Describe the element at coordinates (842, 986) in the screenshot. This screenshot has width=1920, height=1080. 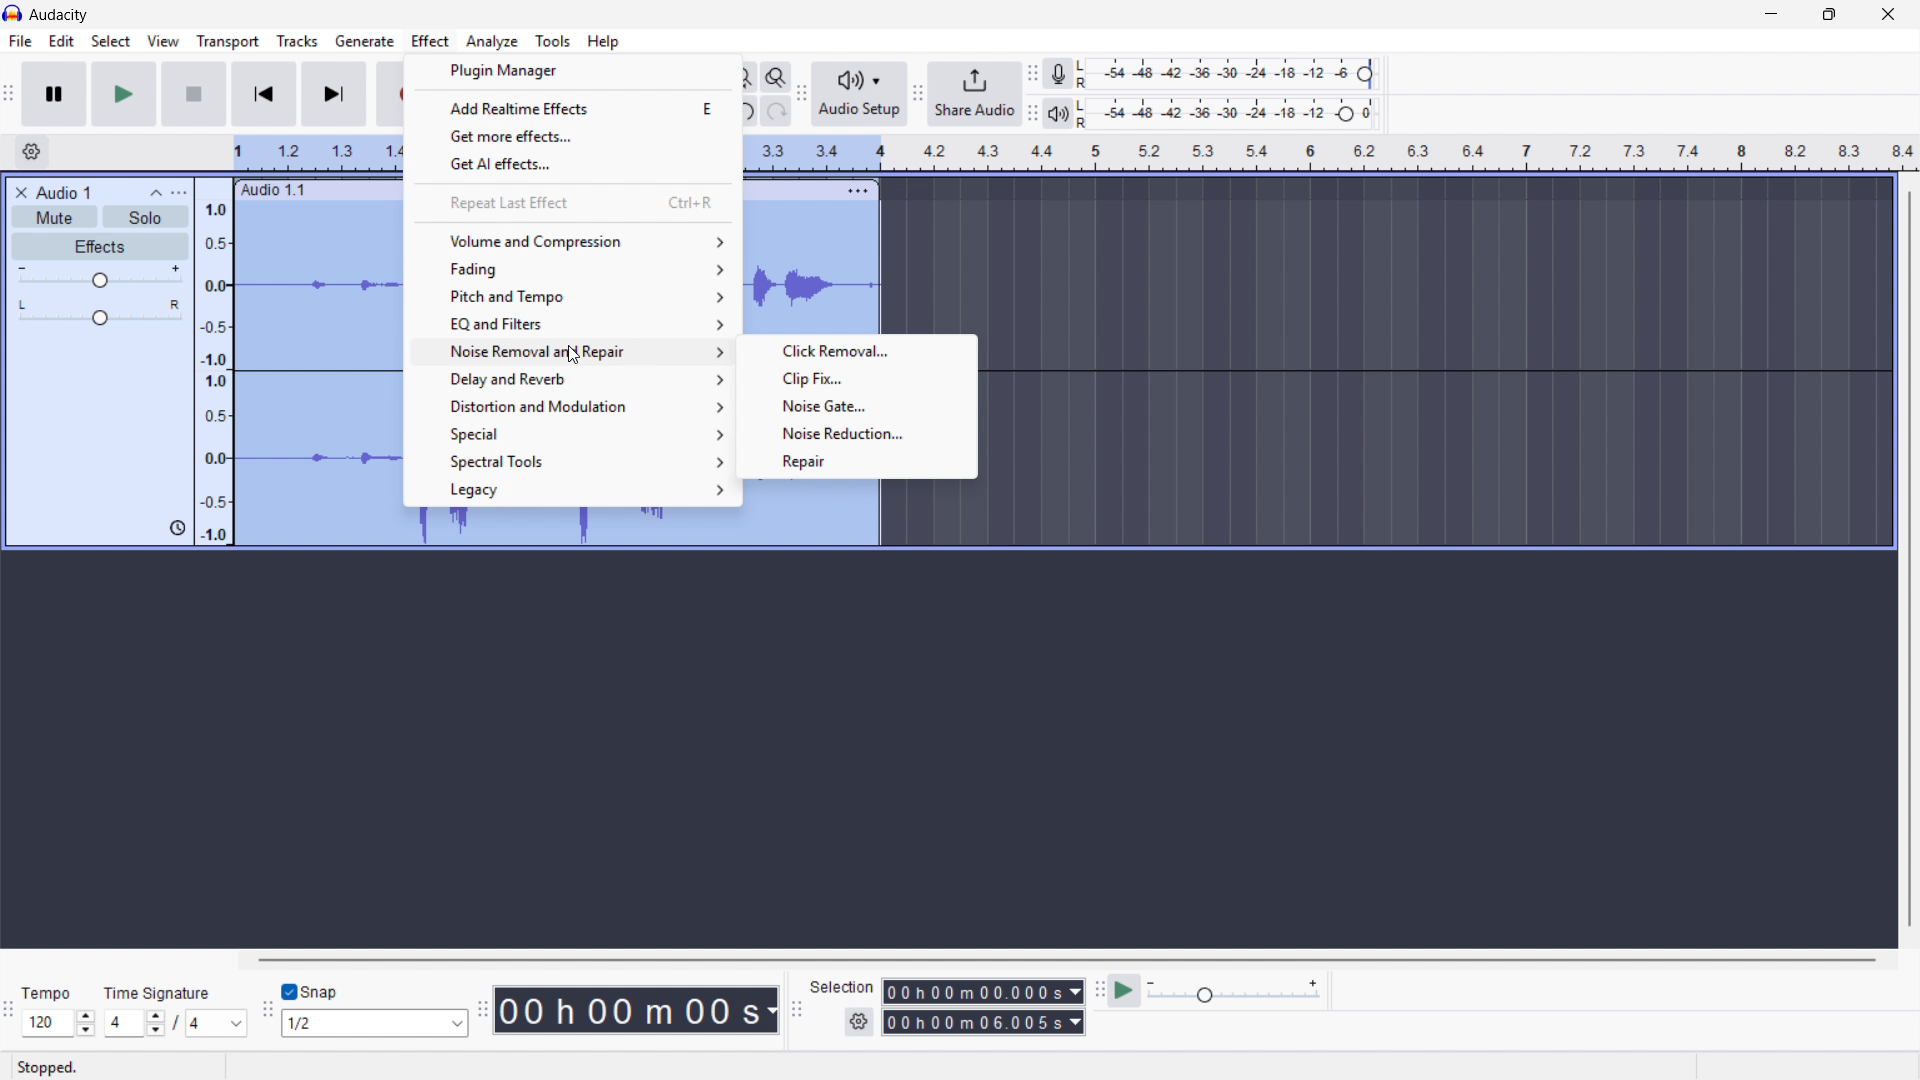
I see `selection` at that location.